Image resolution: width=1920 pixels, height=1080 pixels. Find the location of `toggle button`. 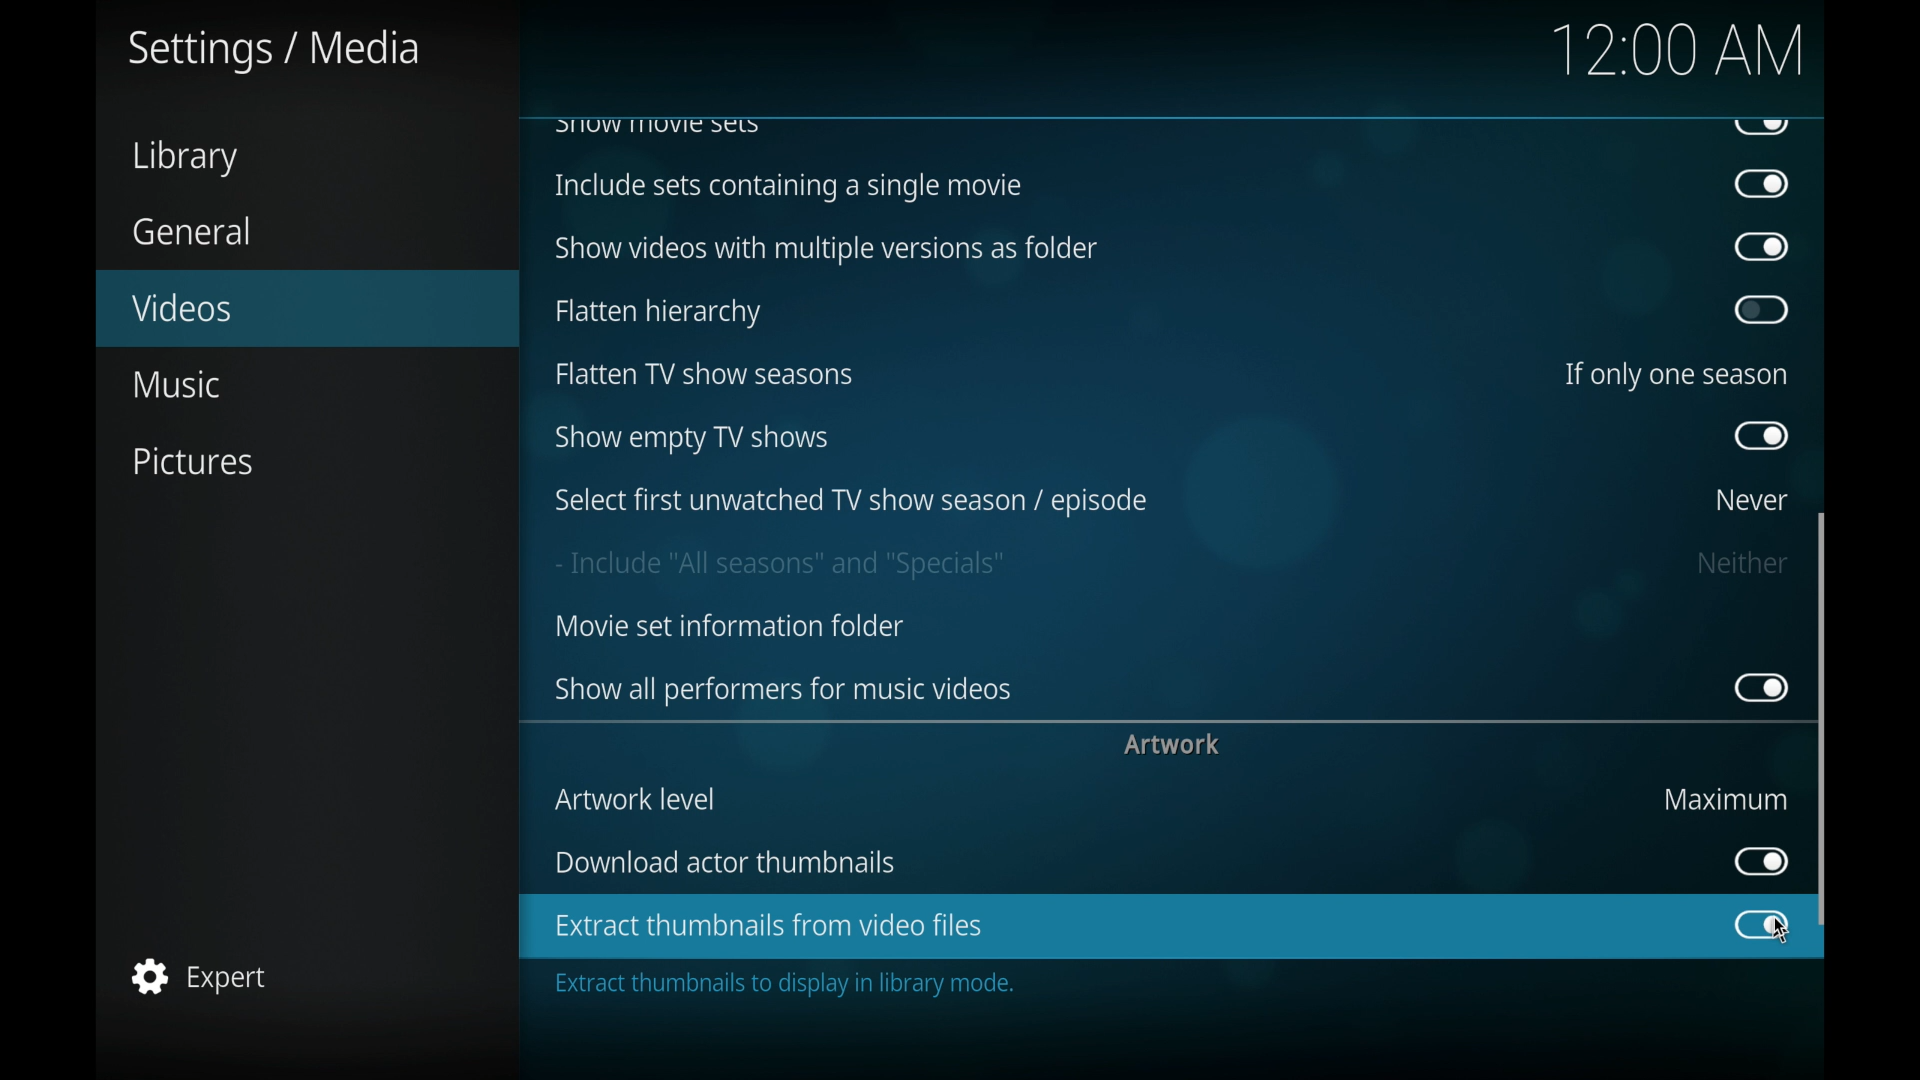

toggle button is located at coordinates (1762, 436).